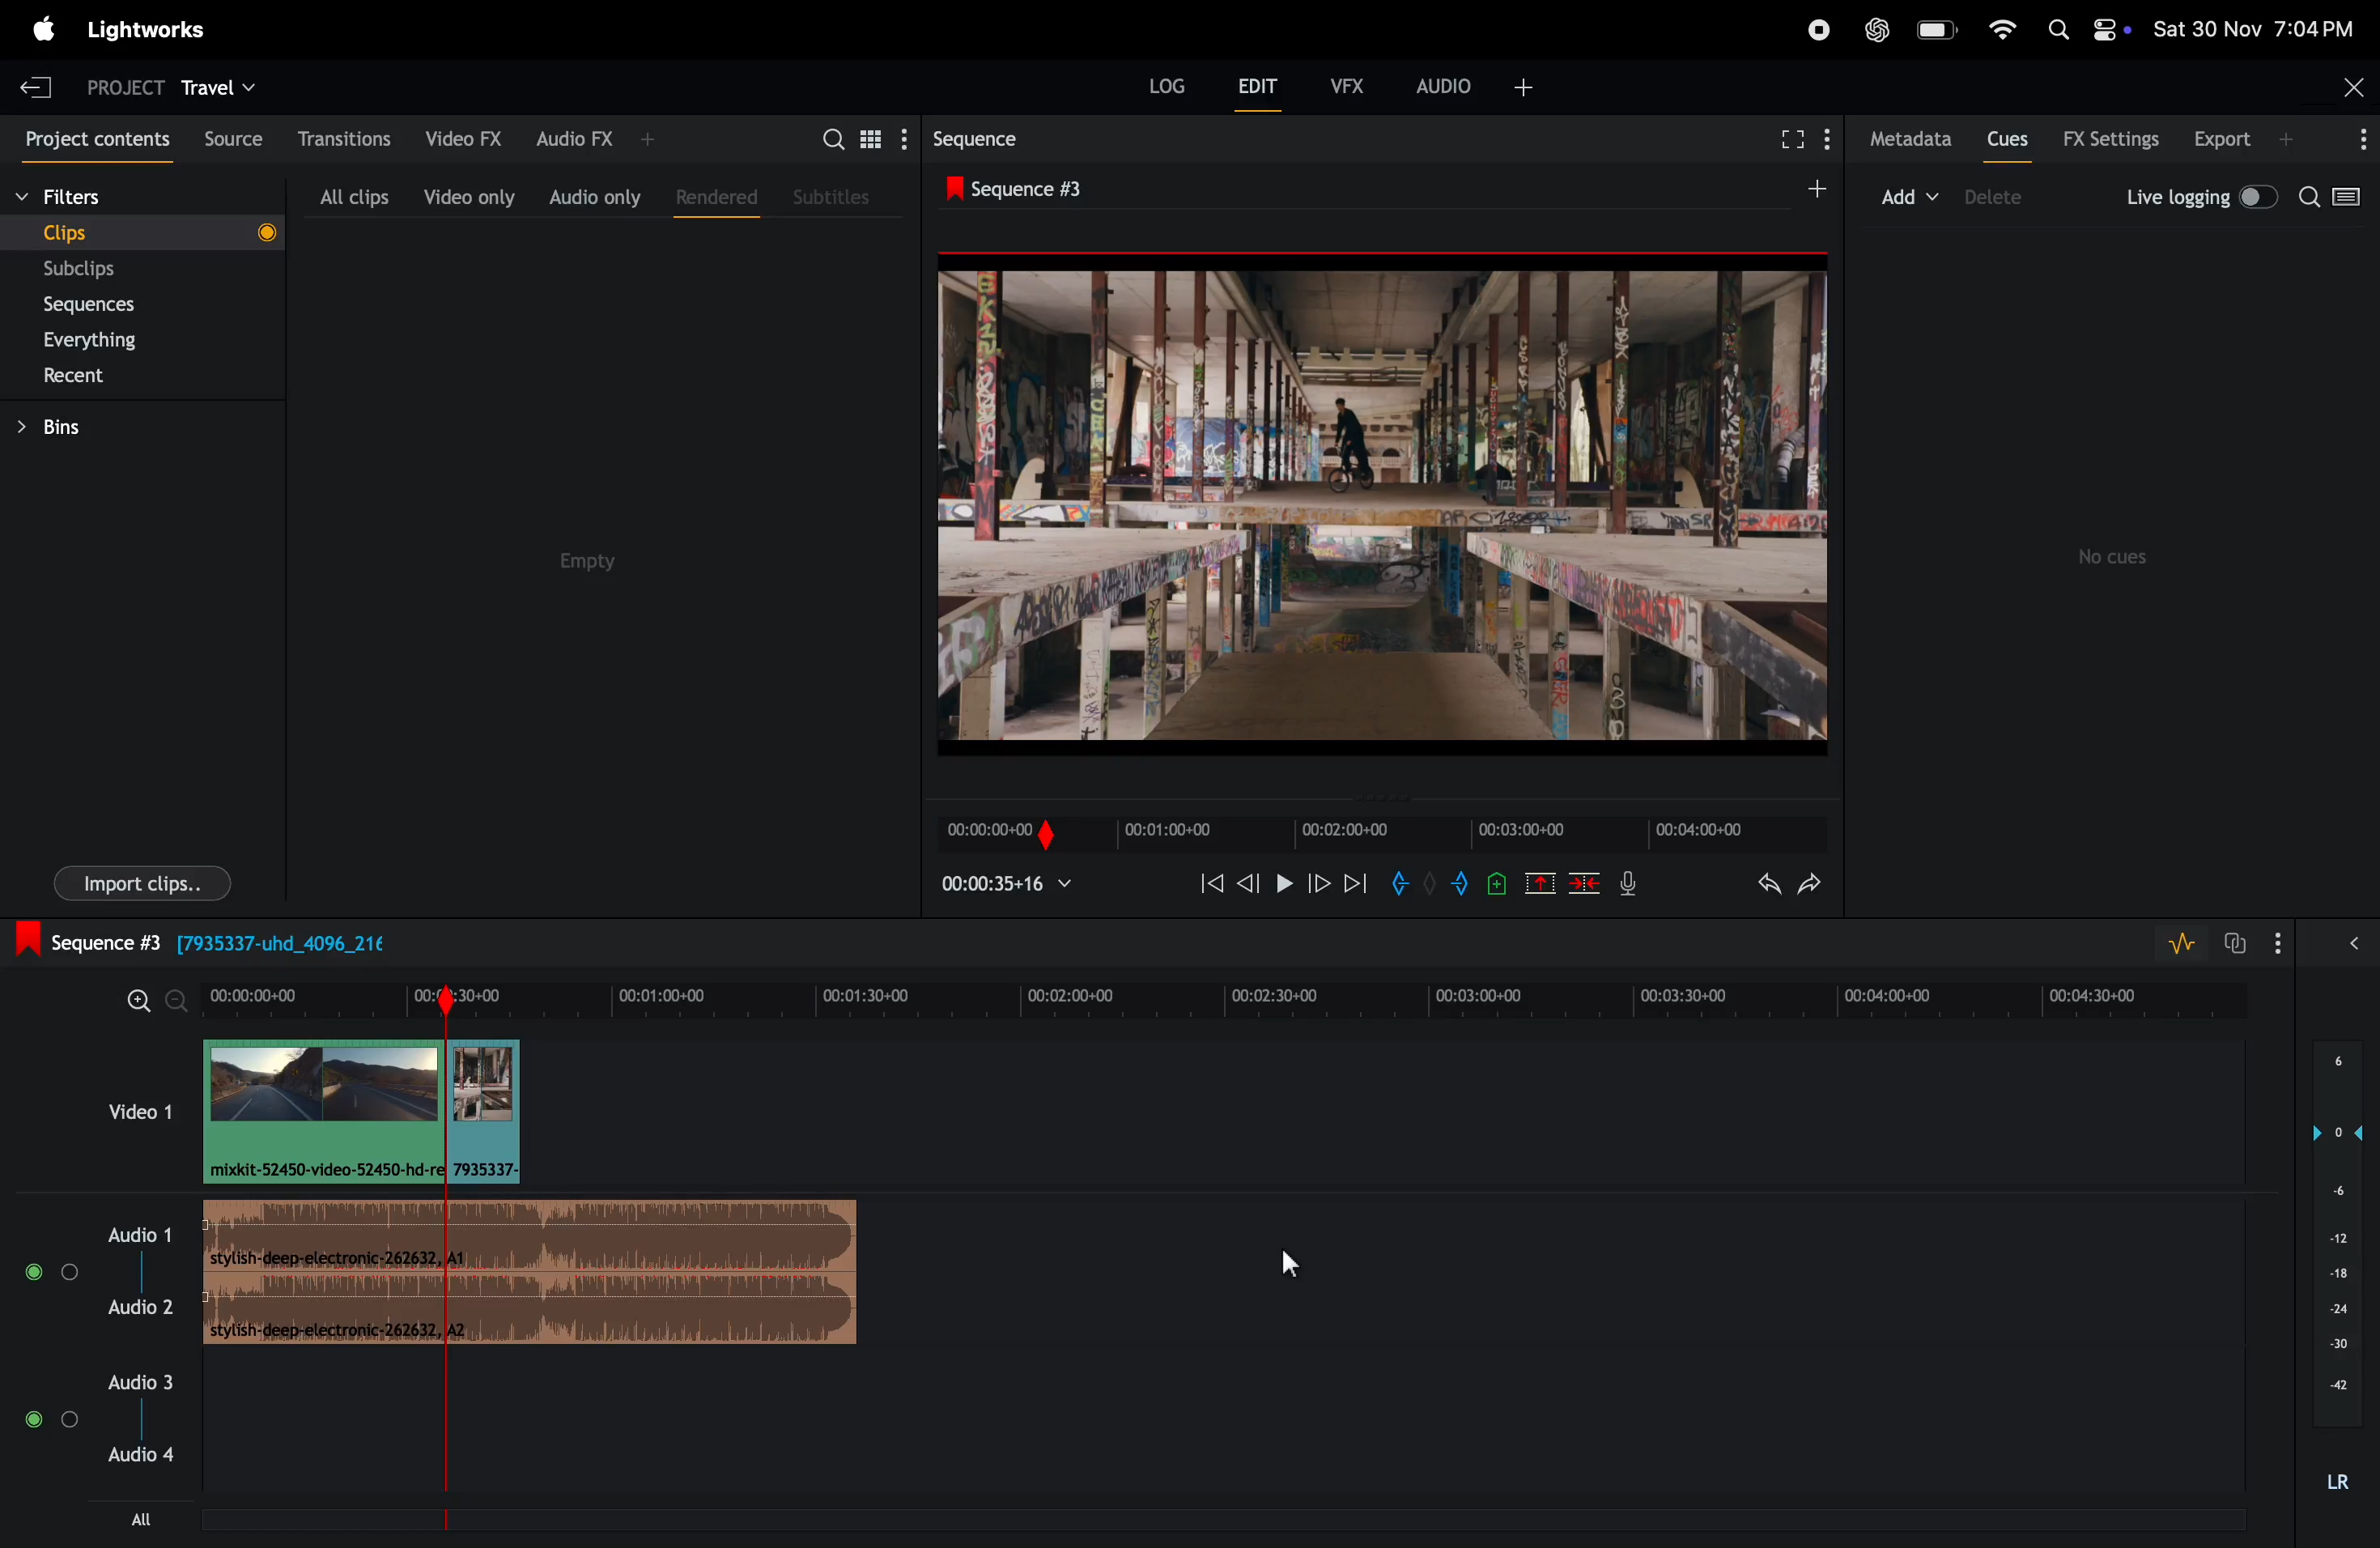 The height and width of the screenshot is (1548, 2380). What do you see at coordinates (359, 1110) in the screenshot?
I see `audio clips` at bounding box center [359, 1110].